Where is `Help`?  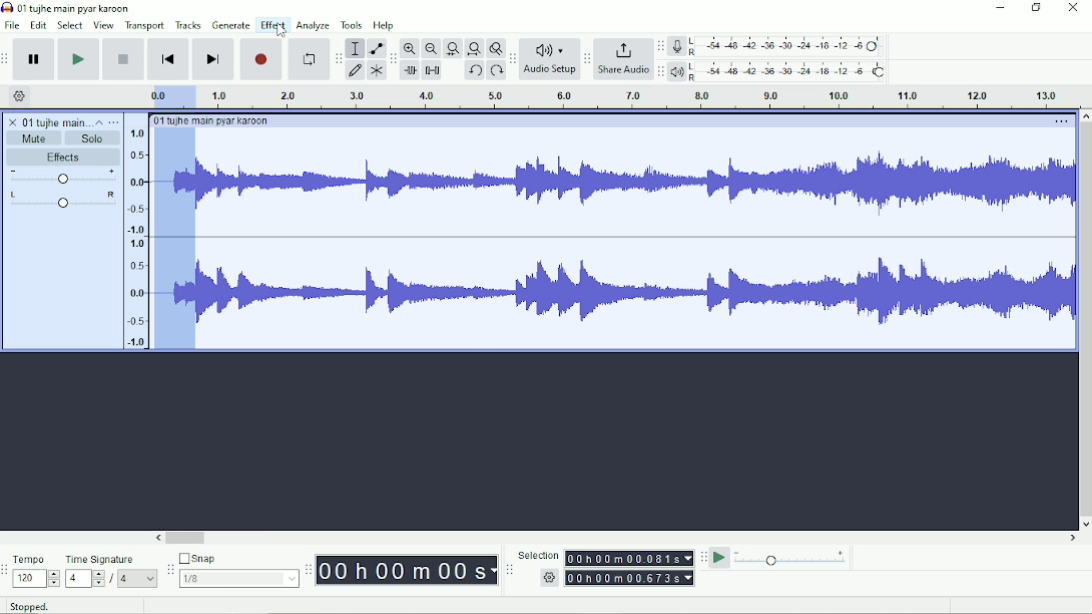 Help is located at coordinates (385, 26).